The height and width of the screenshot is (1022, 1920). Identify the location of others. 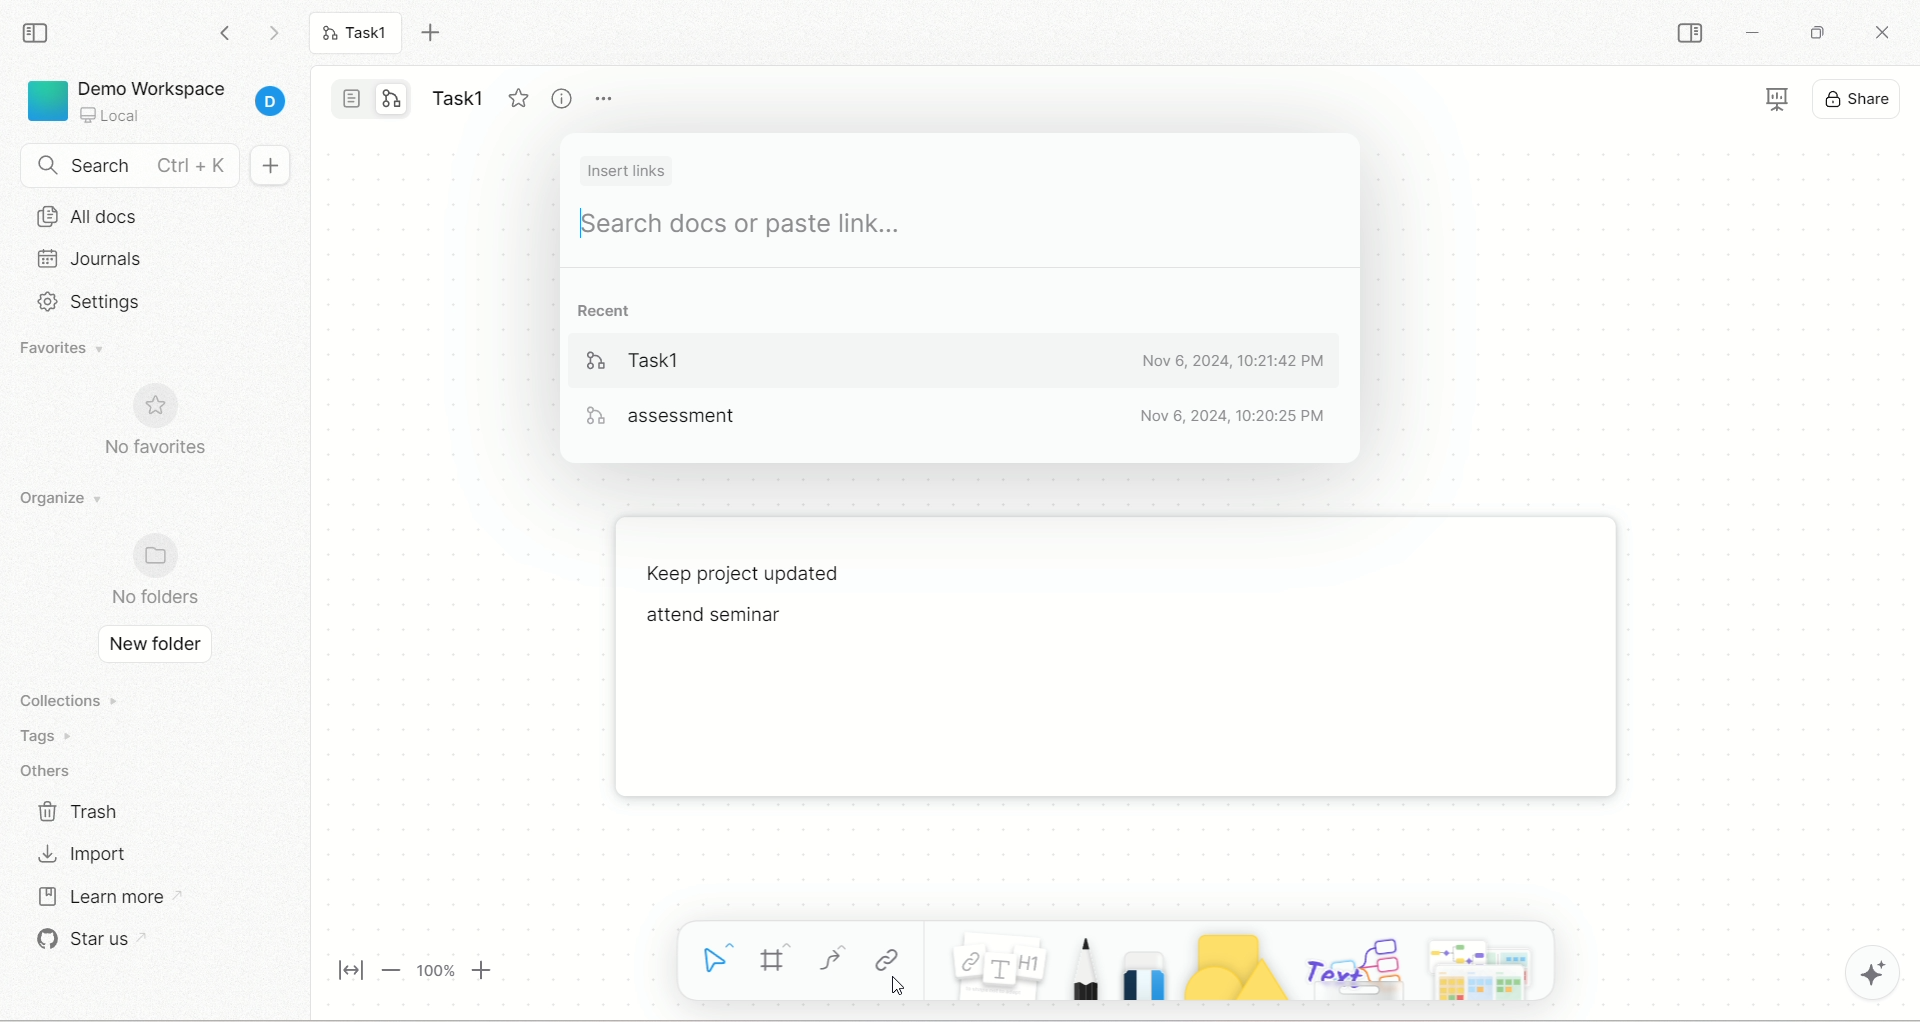
(53, 767).